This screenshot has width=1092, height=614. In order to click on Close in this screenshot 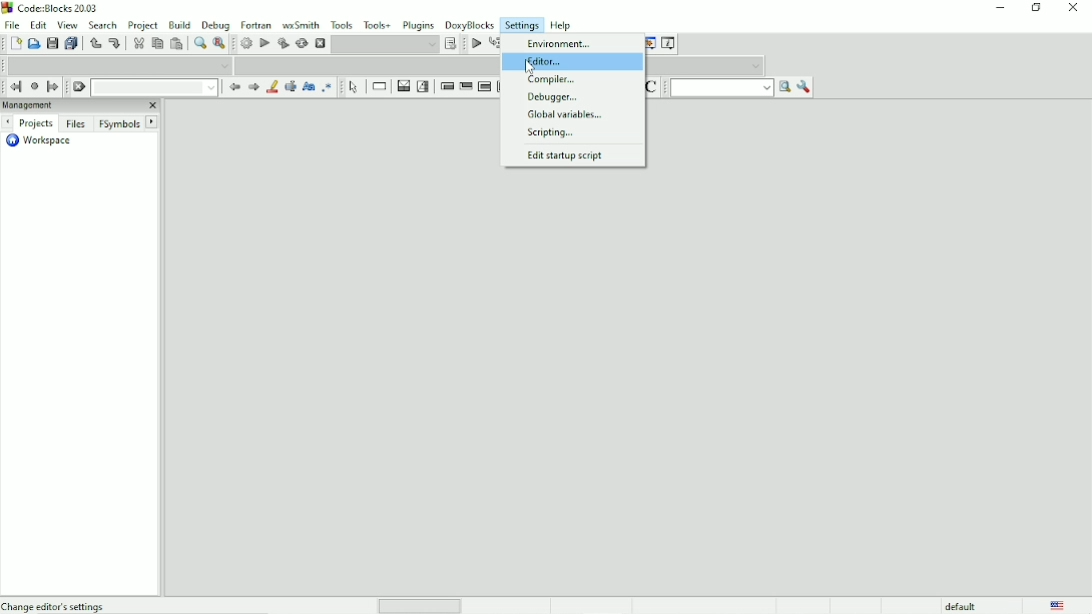, I will do `click(152, 105)`.